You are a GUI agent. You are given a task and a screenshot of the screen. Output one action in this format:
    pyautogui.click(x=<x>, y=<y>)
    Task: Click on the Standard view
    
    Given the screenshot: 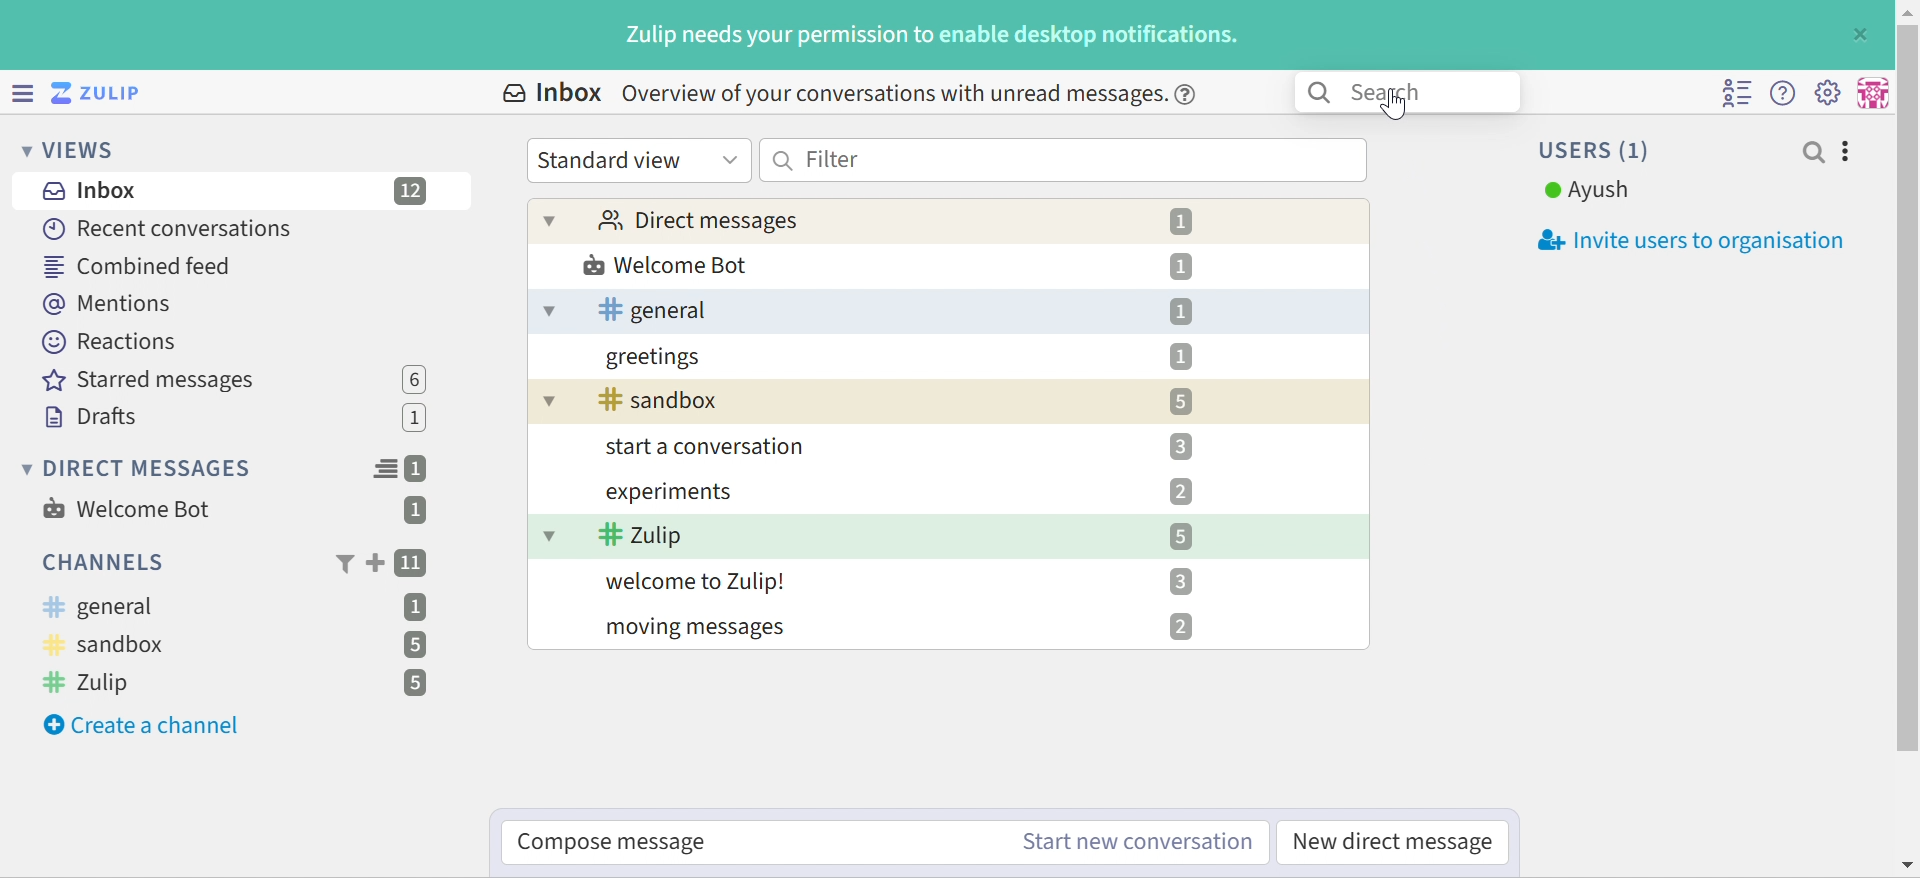 What is the action you would take?
    pyautogui.click(x=639, y=161)
    